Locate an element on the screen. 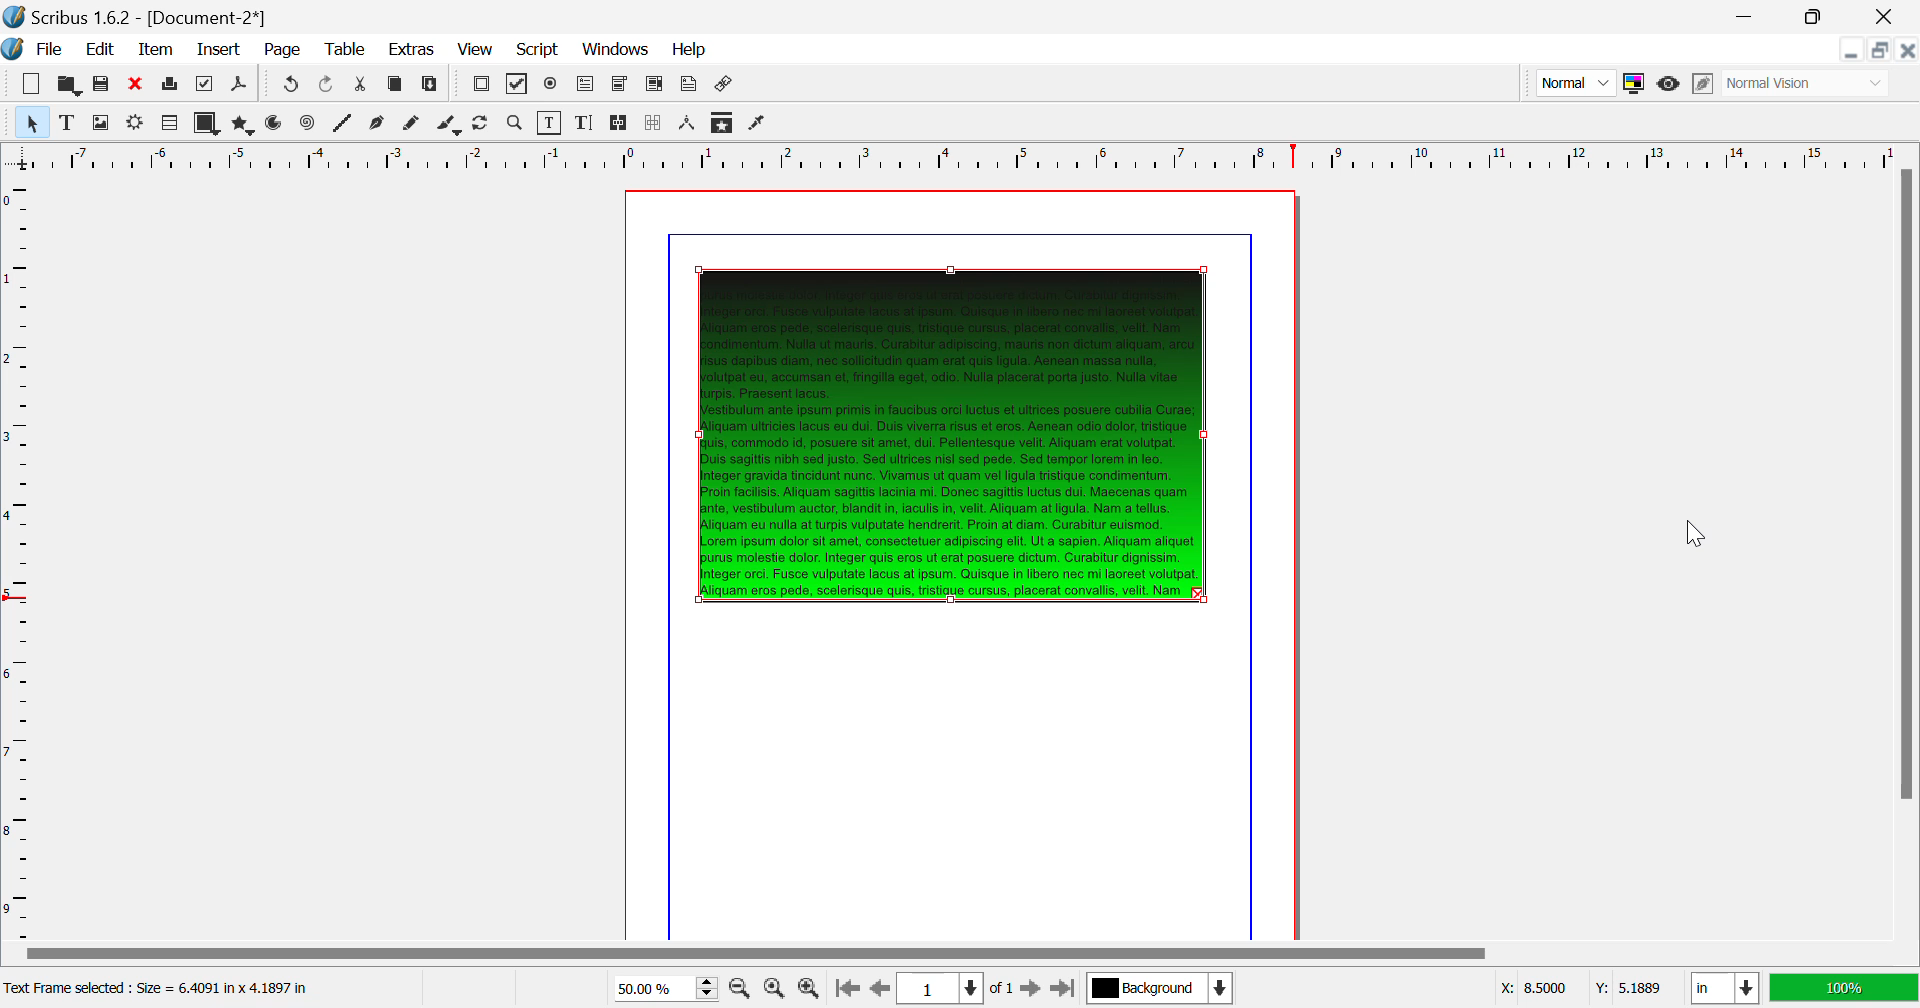 The width and height of the screenshot is (1920, 1008). Freehand is located at coordinates (414, 125).